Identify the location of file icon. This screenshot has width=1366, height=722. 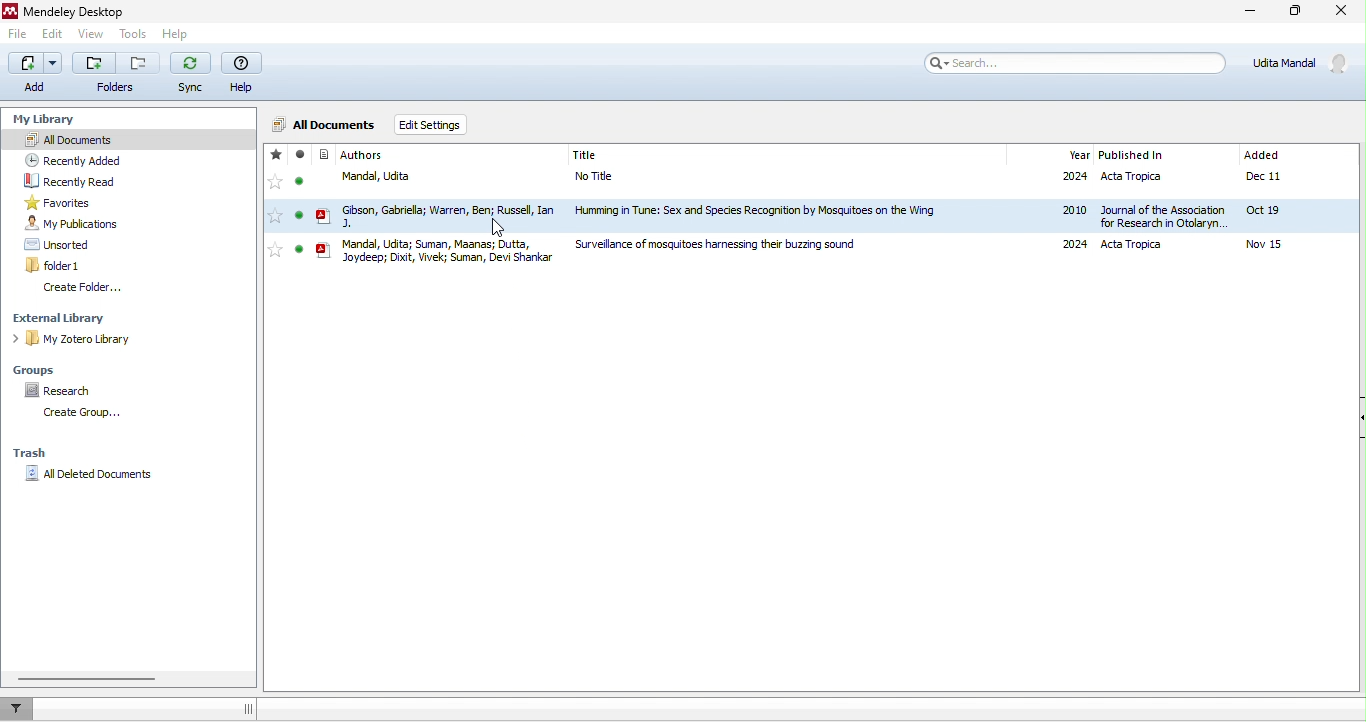
(325, 204).